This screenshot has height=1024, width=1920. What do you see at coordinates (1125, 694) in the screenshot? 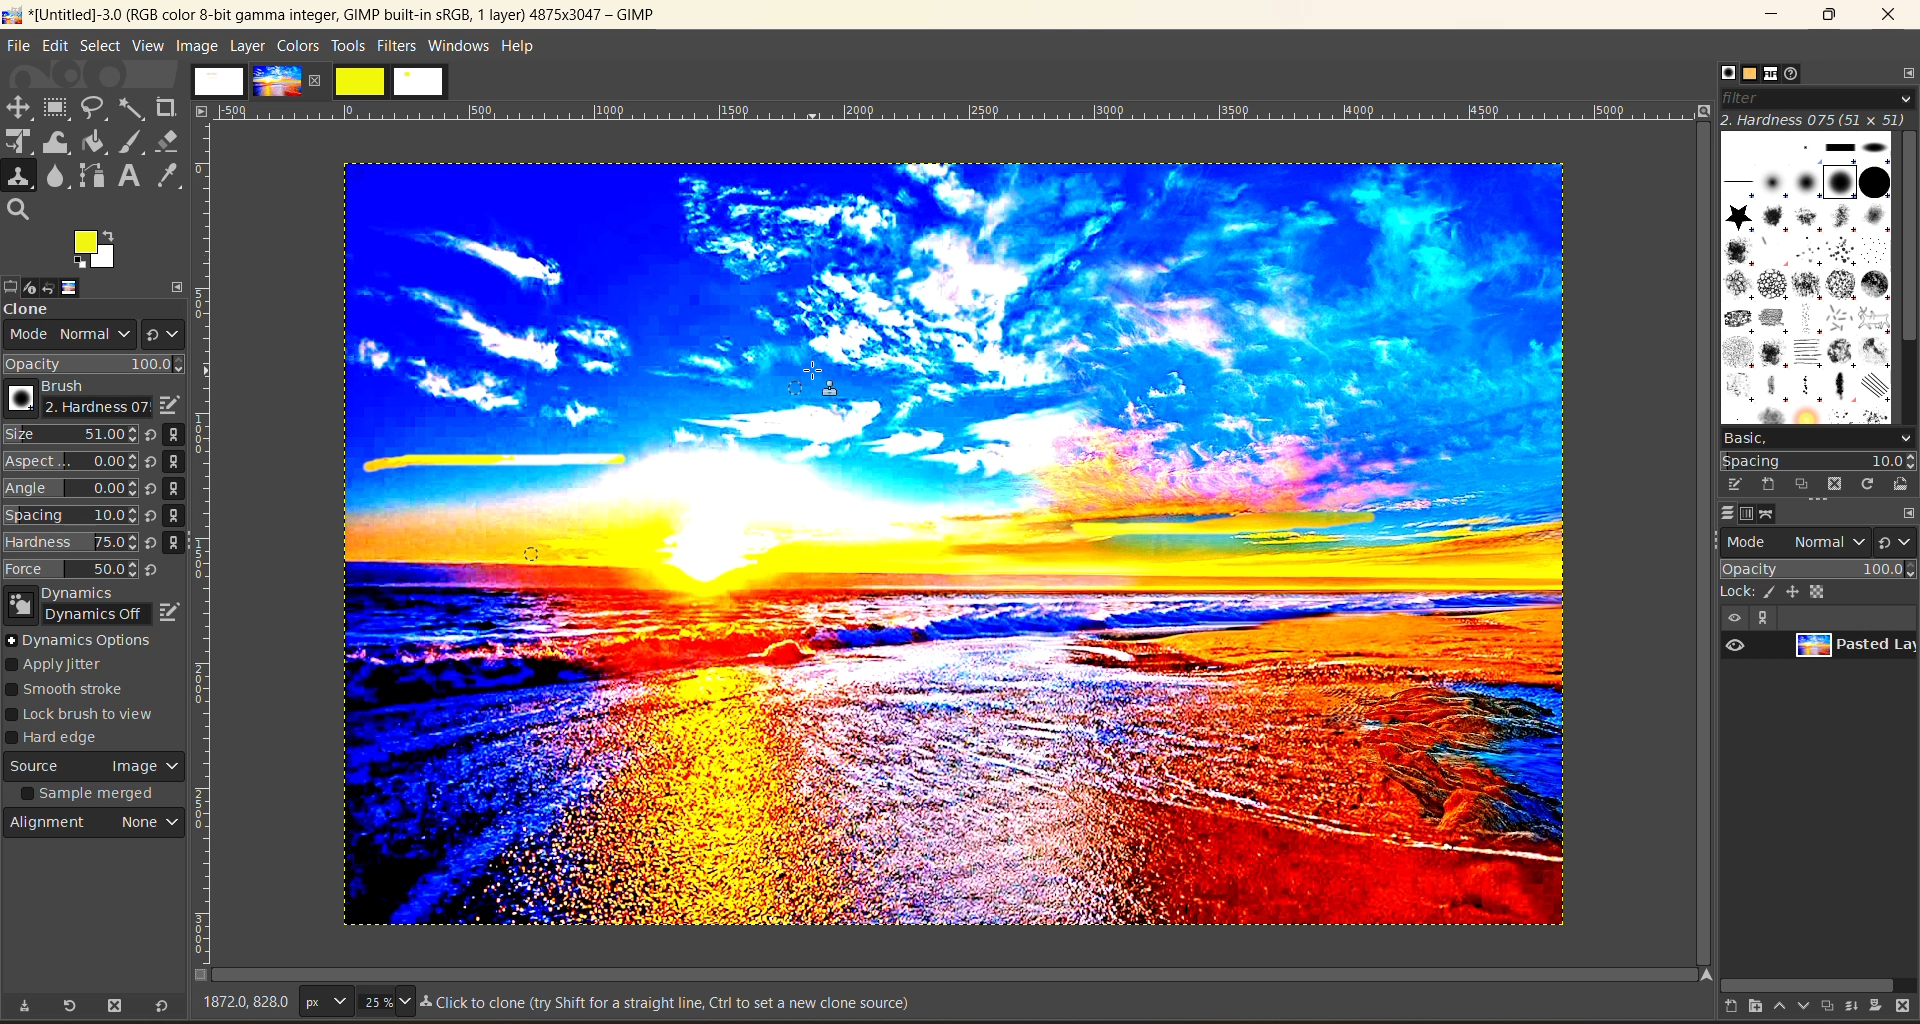
I see `image` at bounding box center [1125, 694].